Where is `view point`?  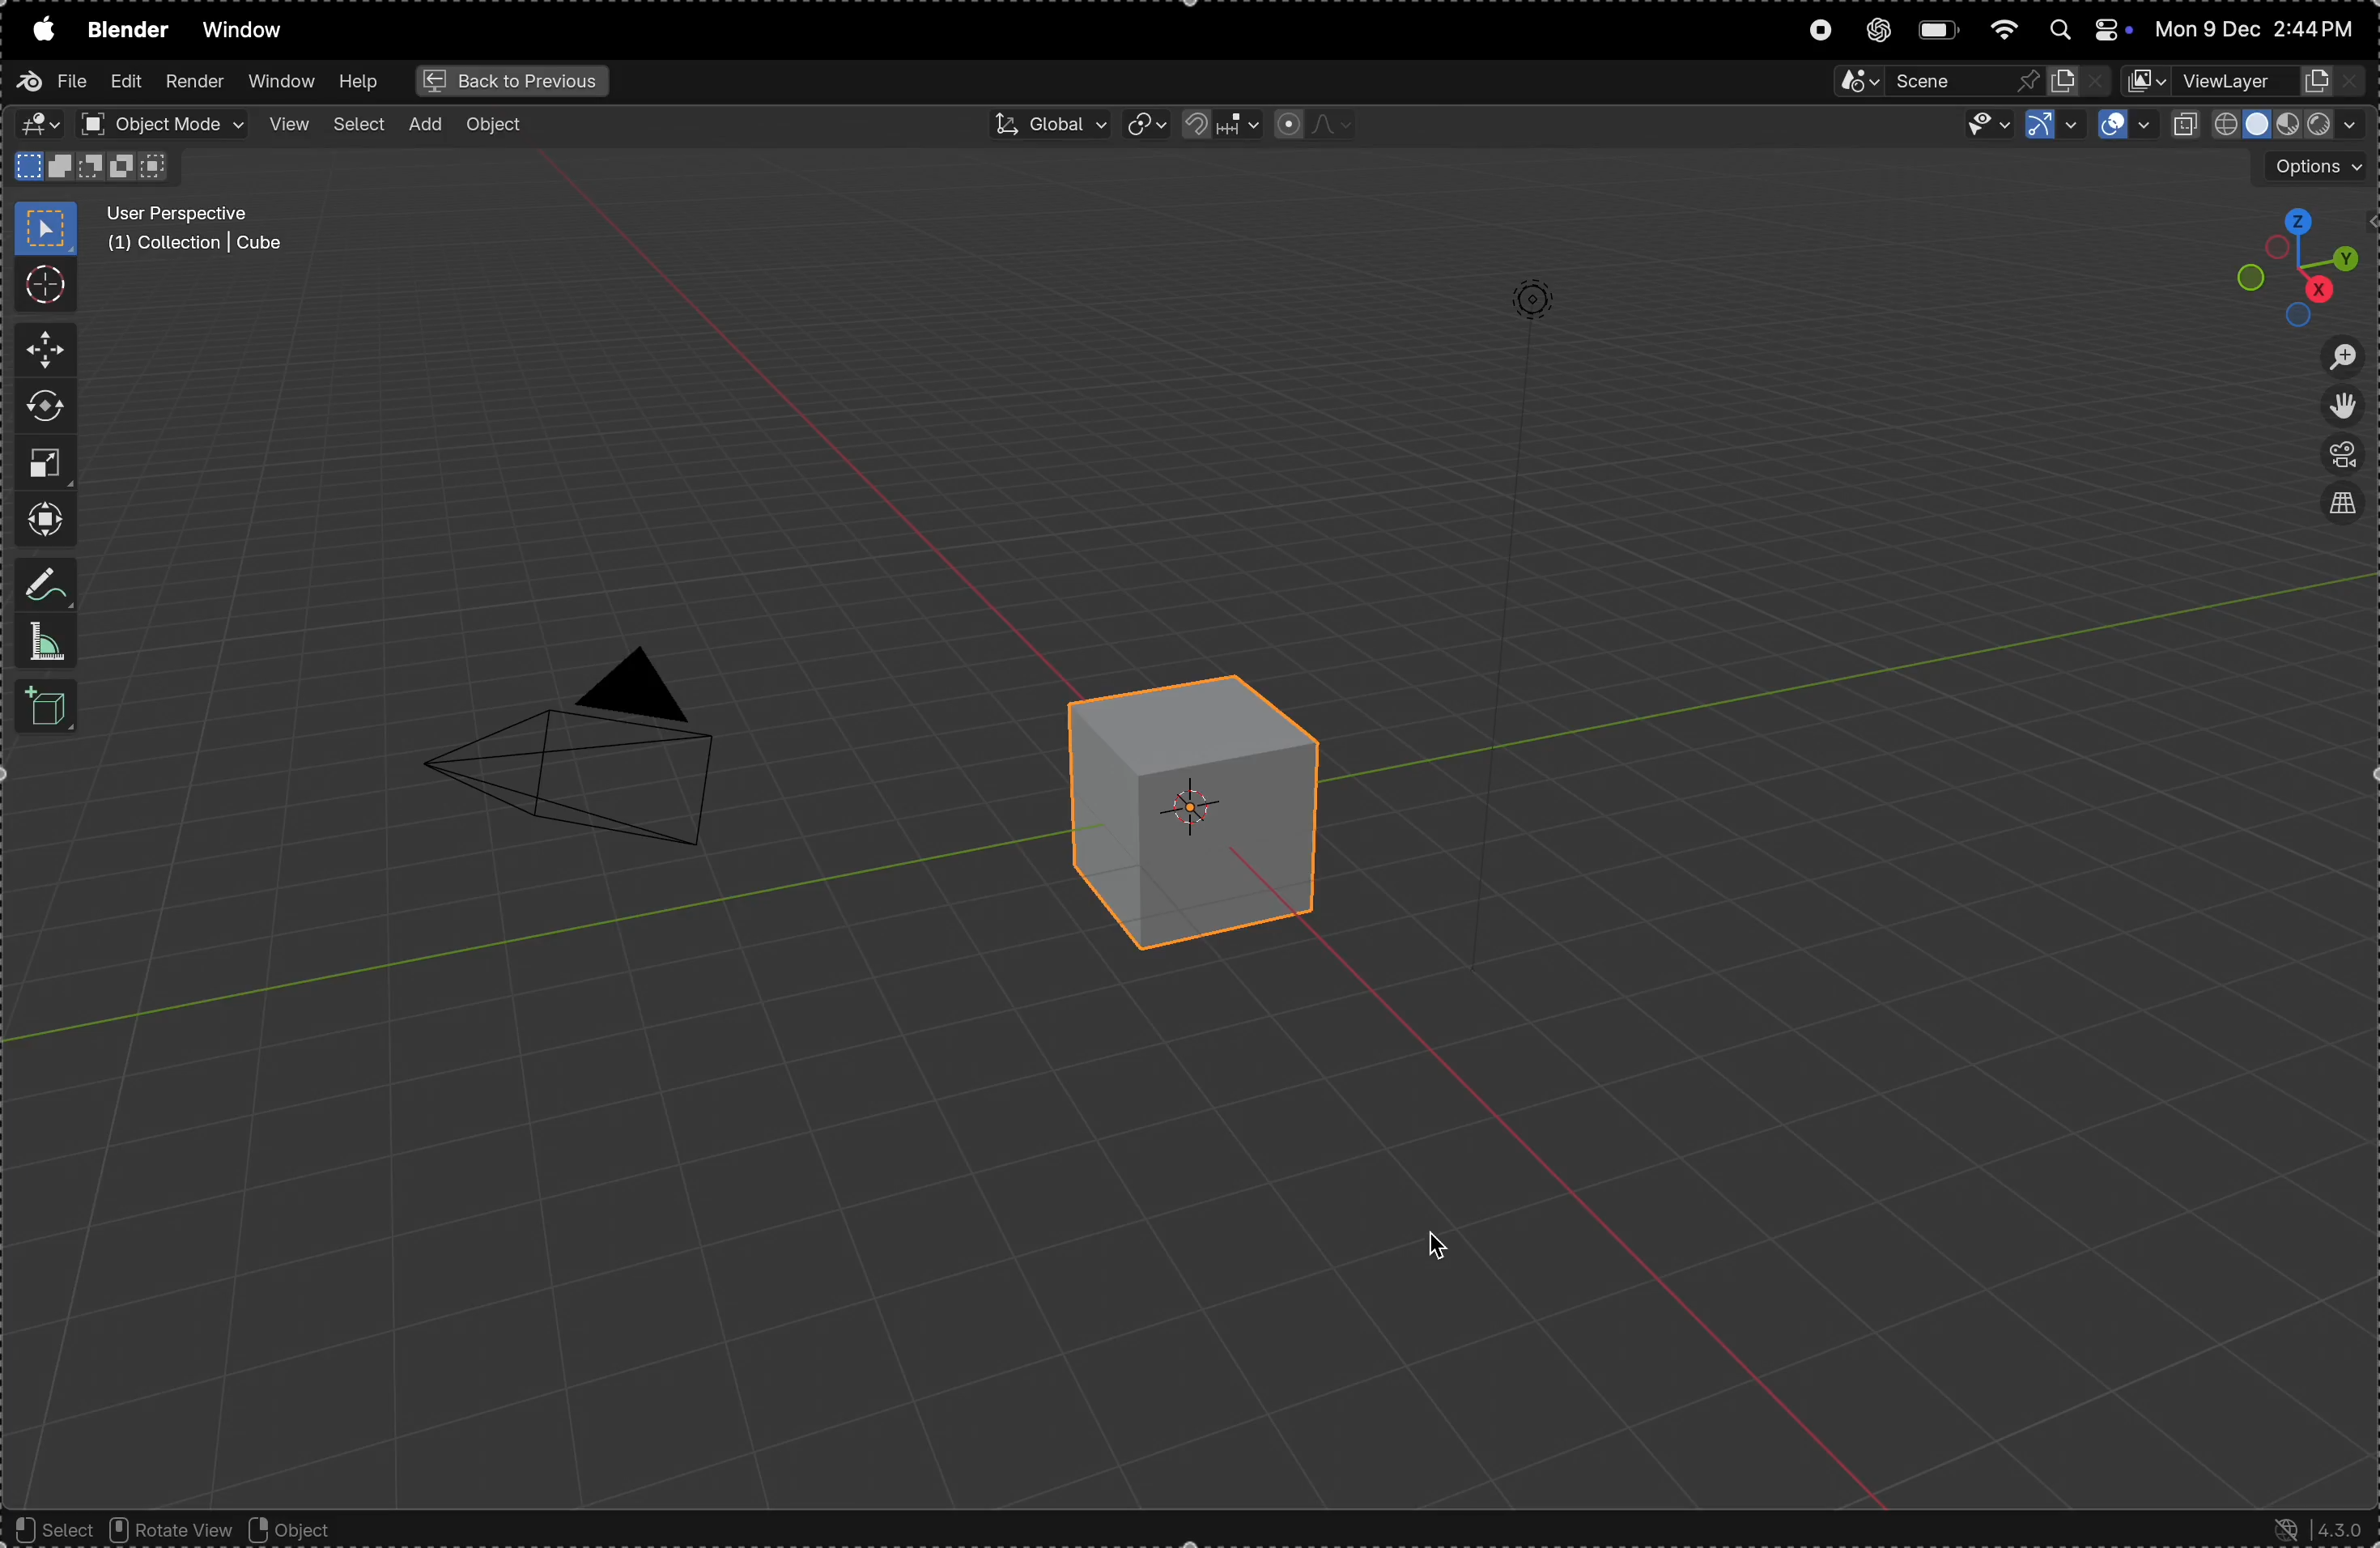
view point is located at coordinates (2279, 262).